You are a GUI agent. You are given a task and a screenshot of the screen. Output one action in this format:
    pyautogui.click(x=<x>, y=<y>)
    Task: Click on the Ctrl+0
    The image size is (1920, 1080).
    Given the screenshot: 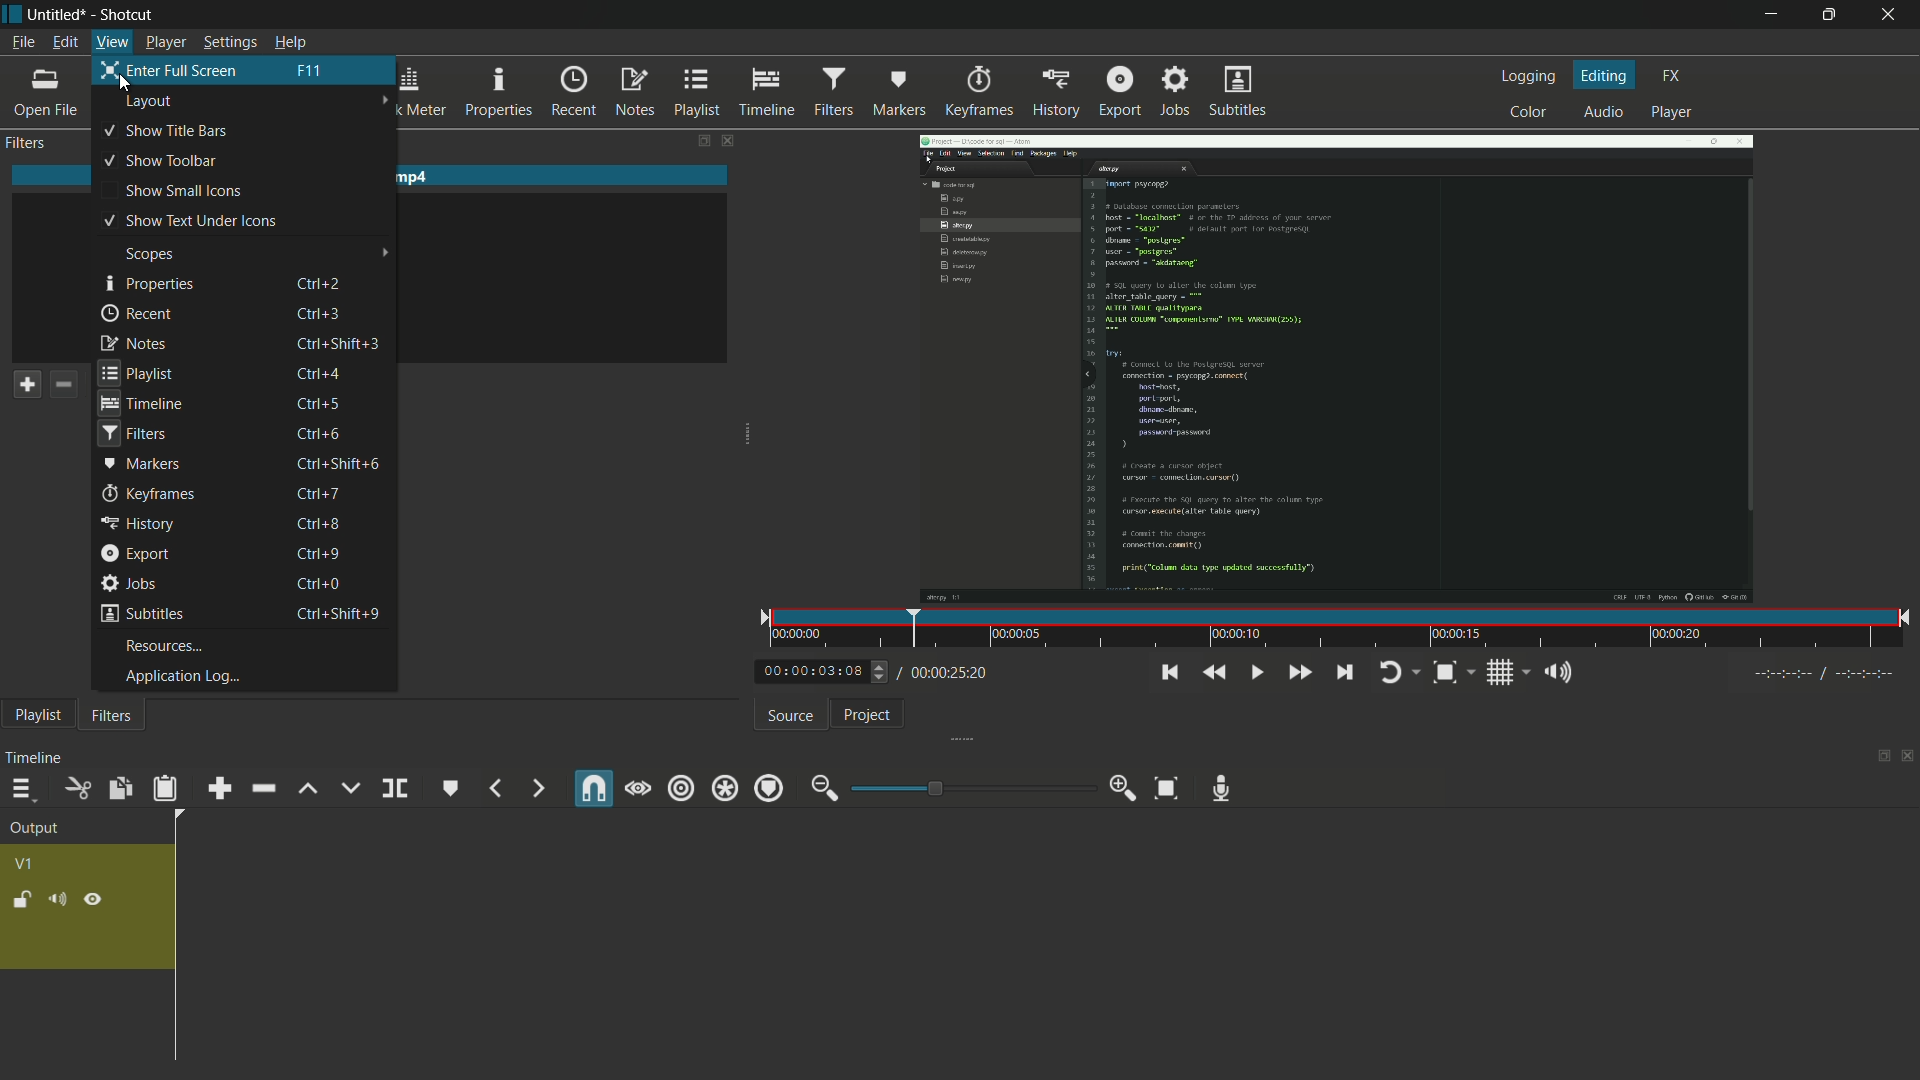 What is the action you would take?
    pyautogui.click(x=325, y=583)
    